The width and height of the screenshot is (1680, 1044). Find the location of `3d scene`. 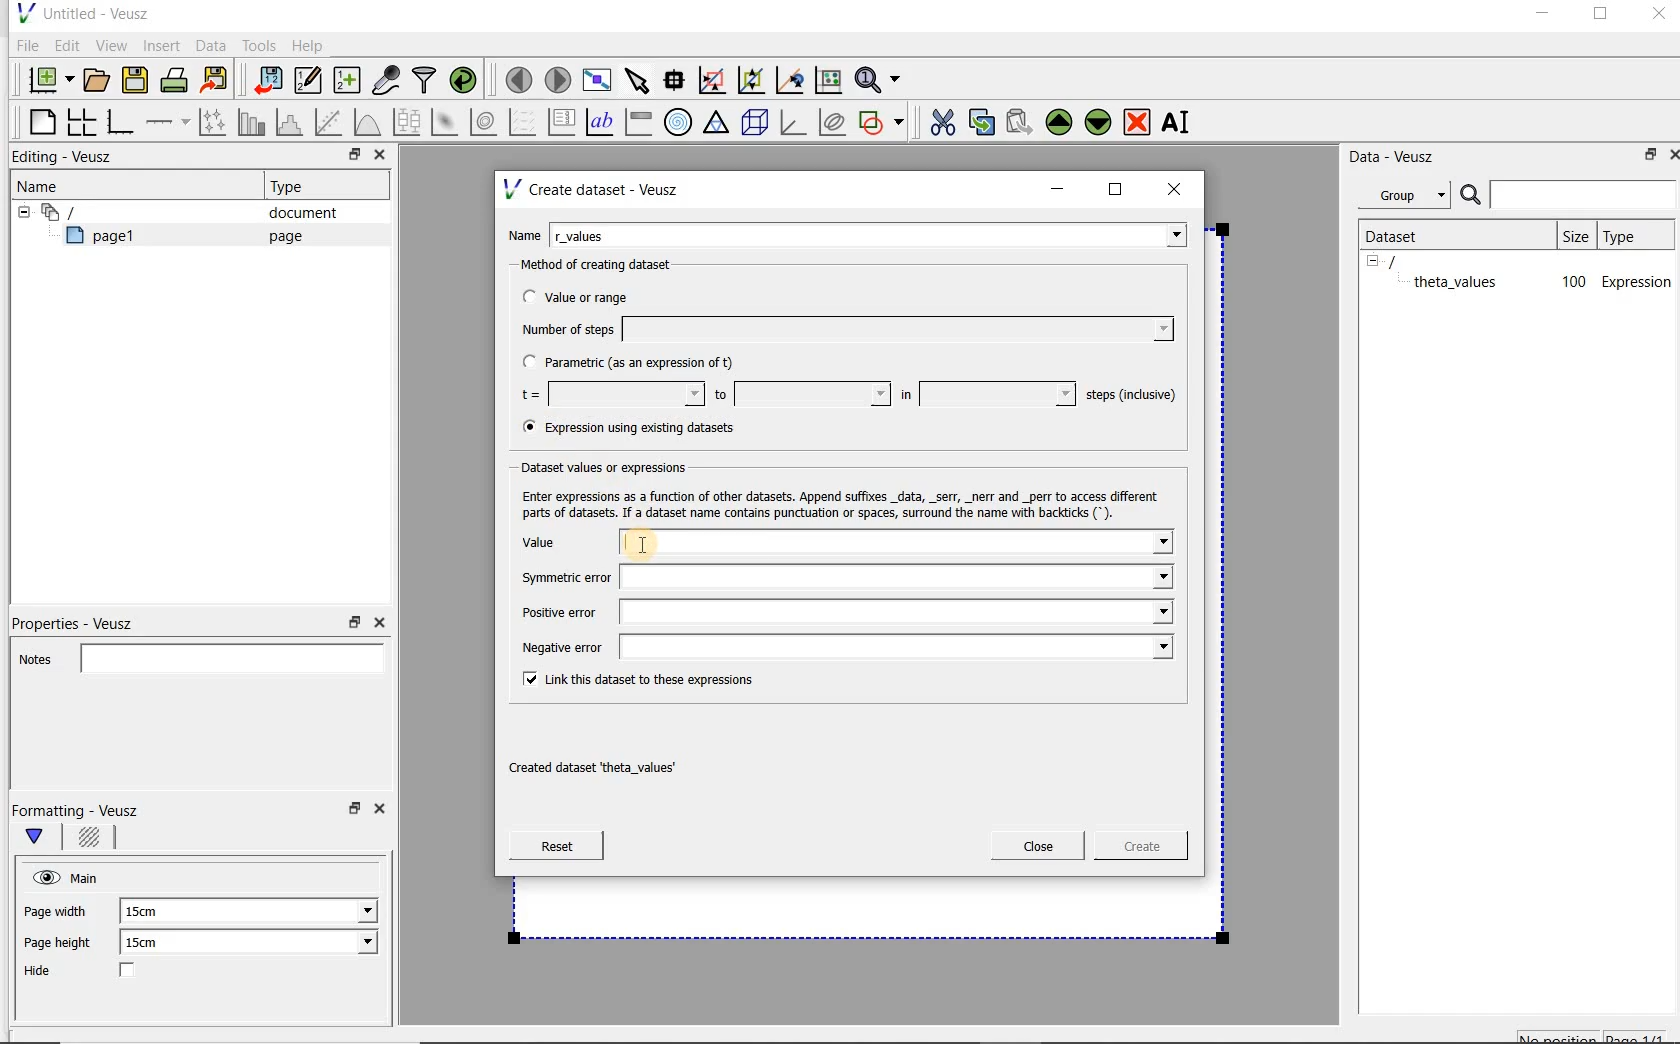

3d scene is located at coordinates (756, 124).